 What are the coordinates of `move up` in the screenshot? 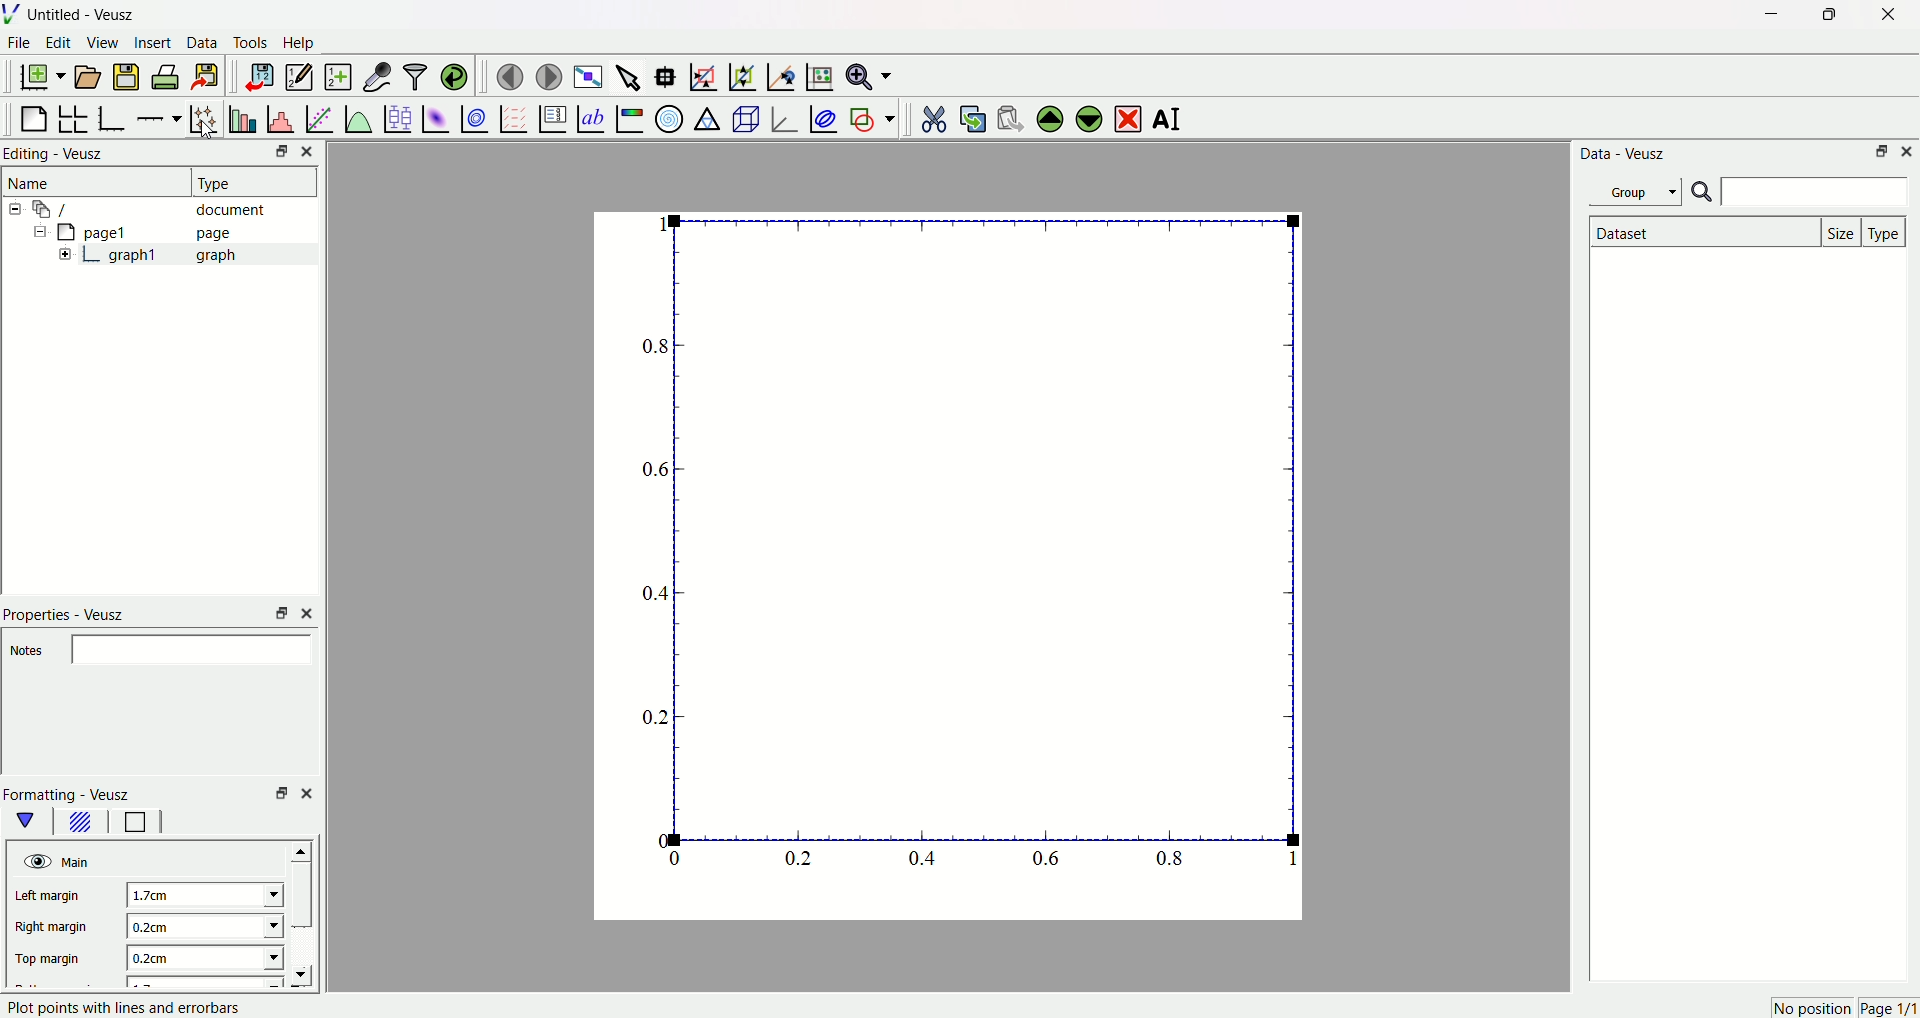 It's located at (304, 848).